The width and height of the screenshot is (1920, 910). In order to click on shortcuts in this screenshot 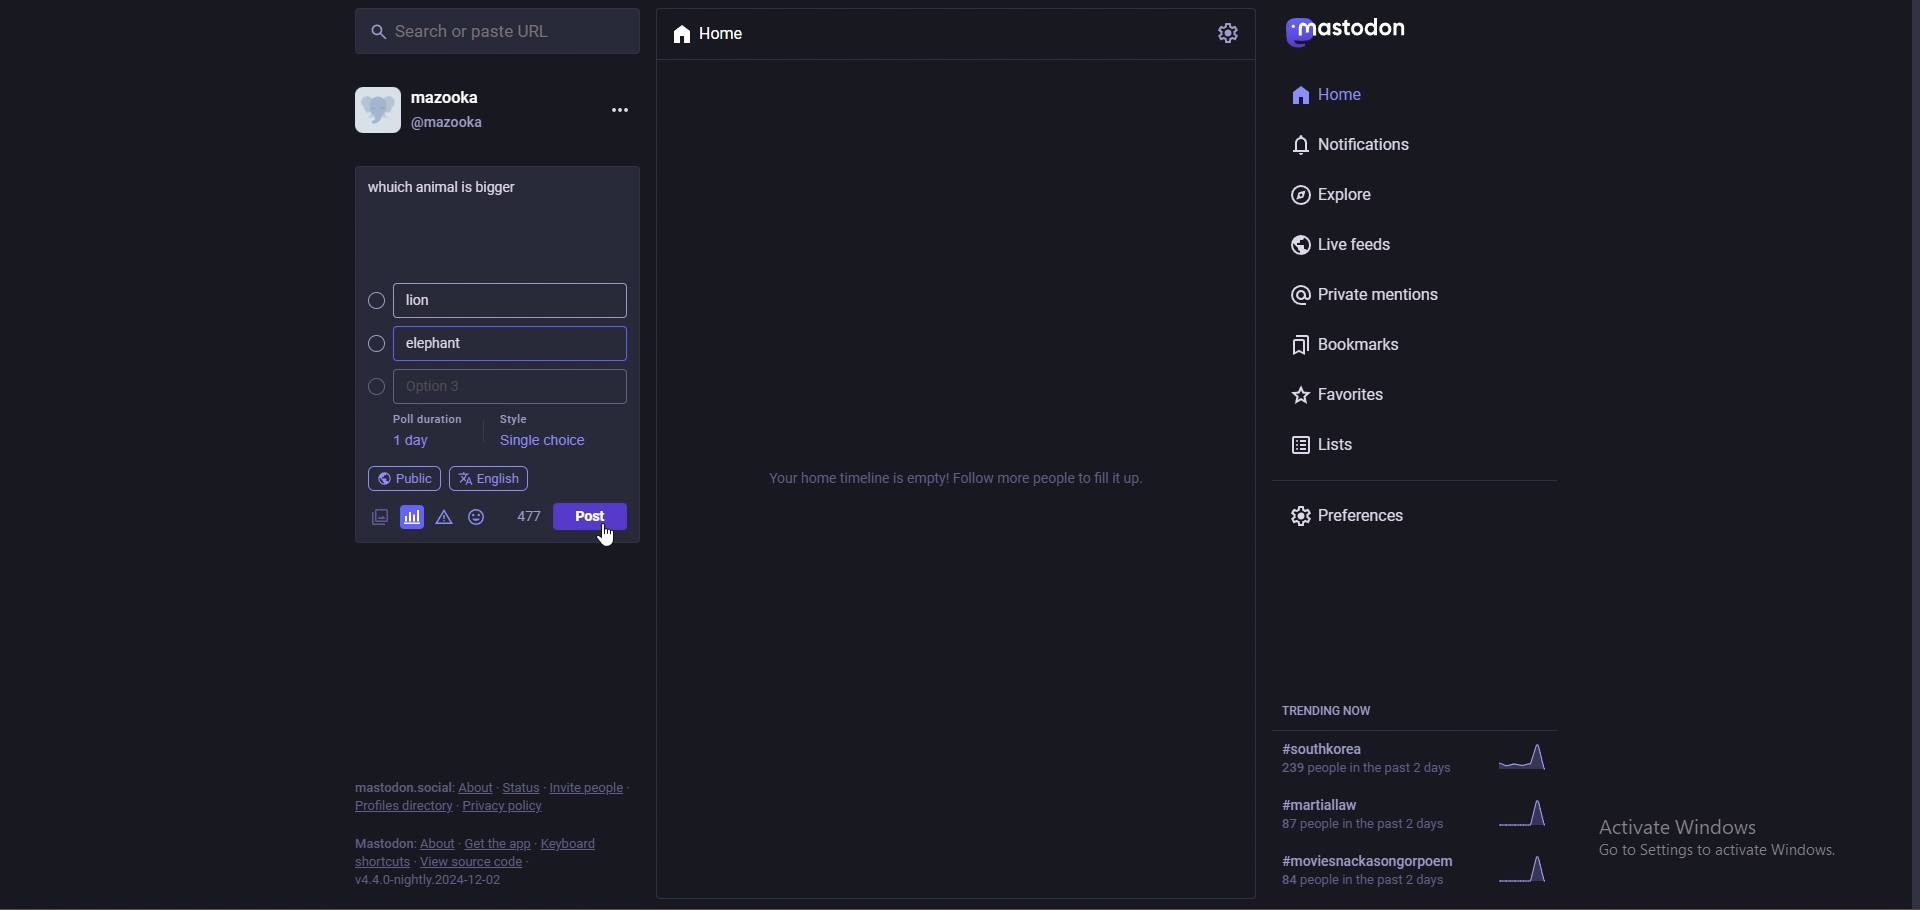, I will do `click(383, 862)`.